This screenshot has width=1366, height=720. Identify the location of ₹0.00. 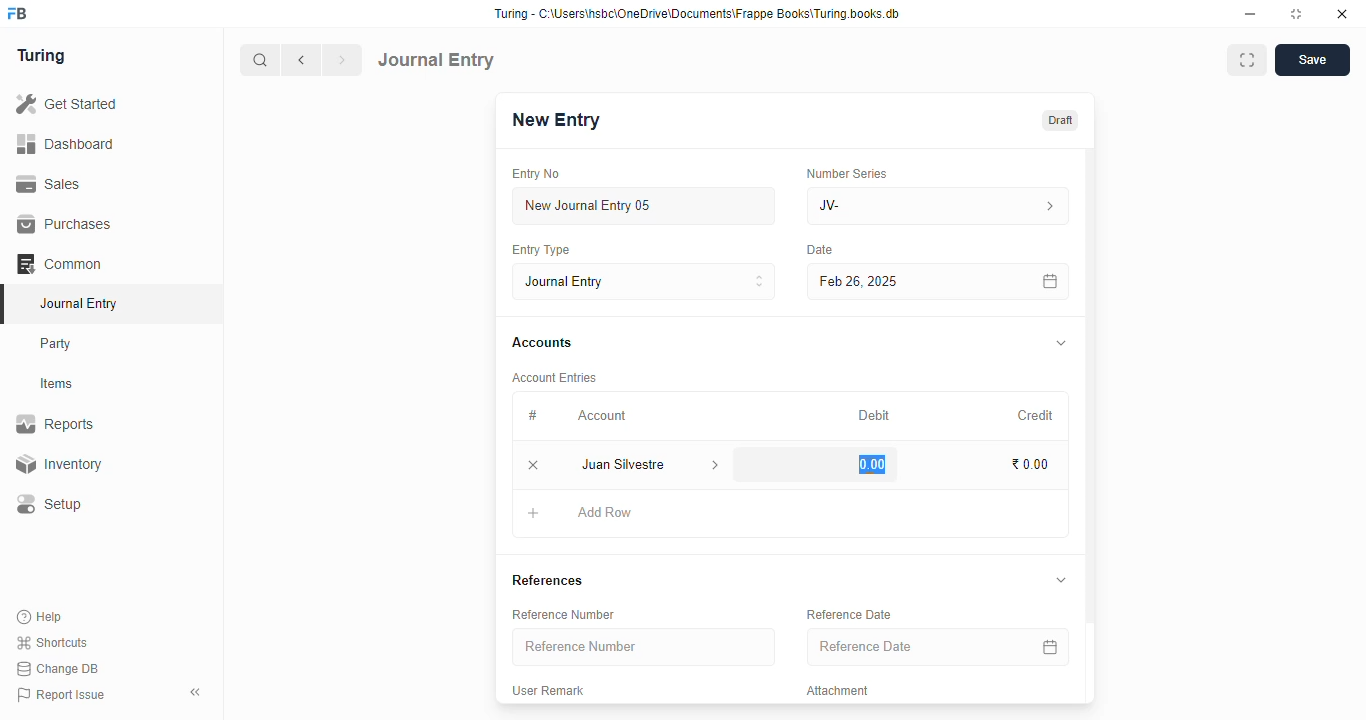
(1031, 465).